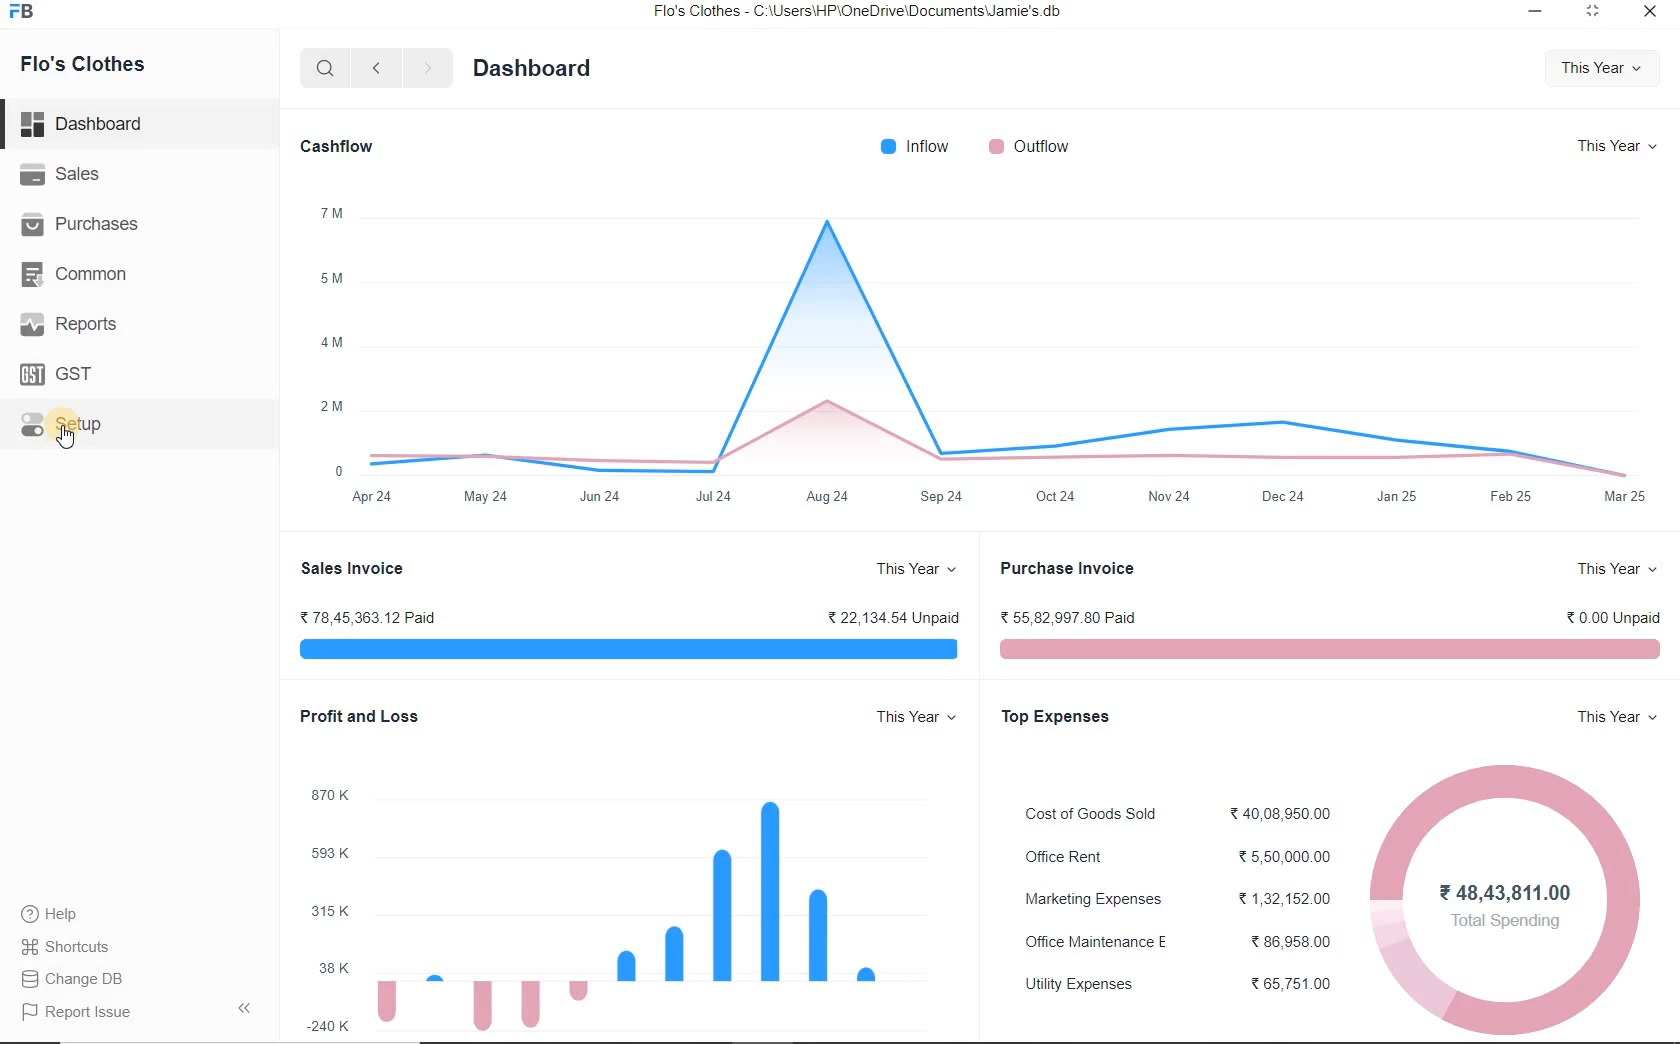 The height and width of the screenshot is (1044, 1680). What do you see at coordinates (336, 210) in the screenshot?
I see `7 M` at bounding box center [336, 210].